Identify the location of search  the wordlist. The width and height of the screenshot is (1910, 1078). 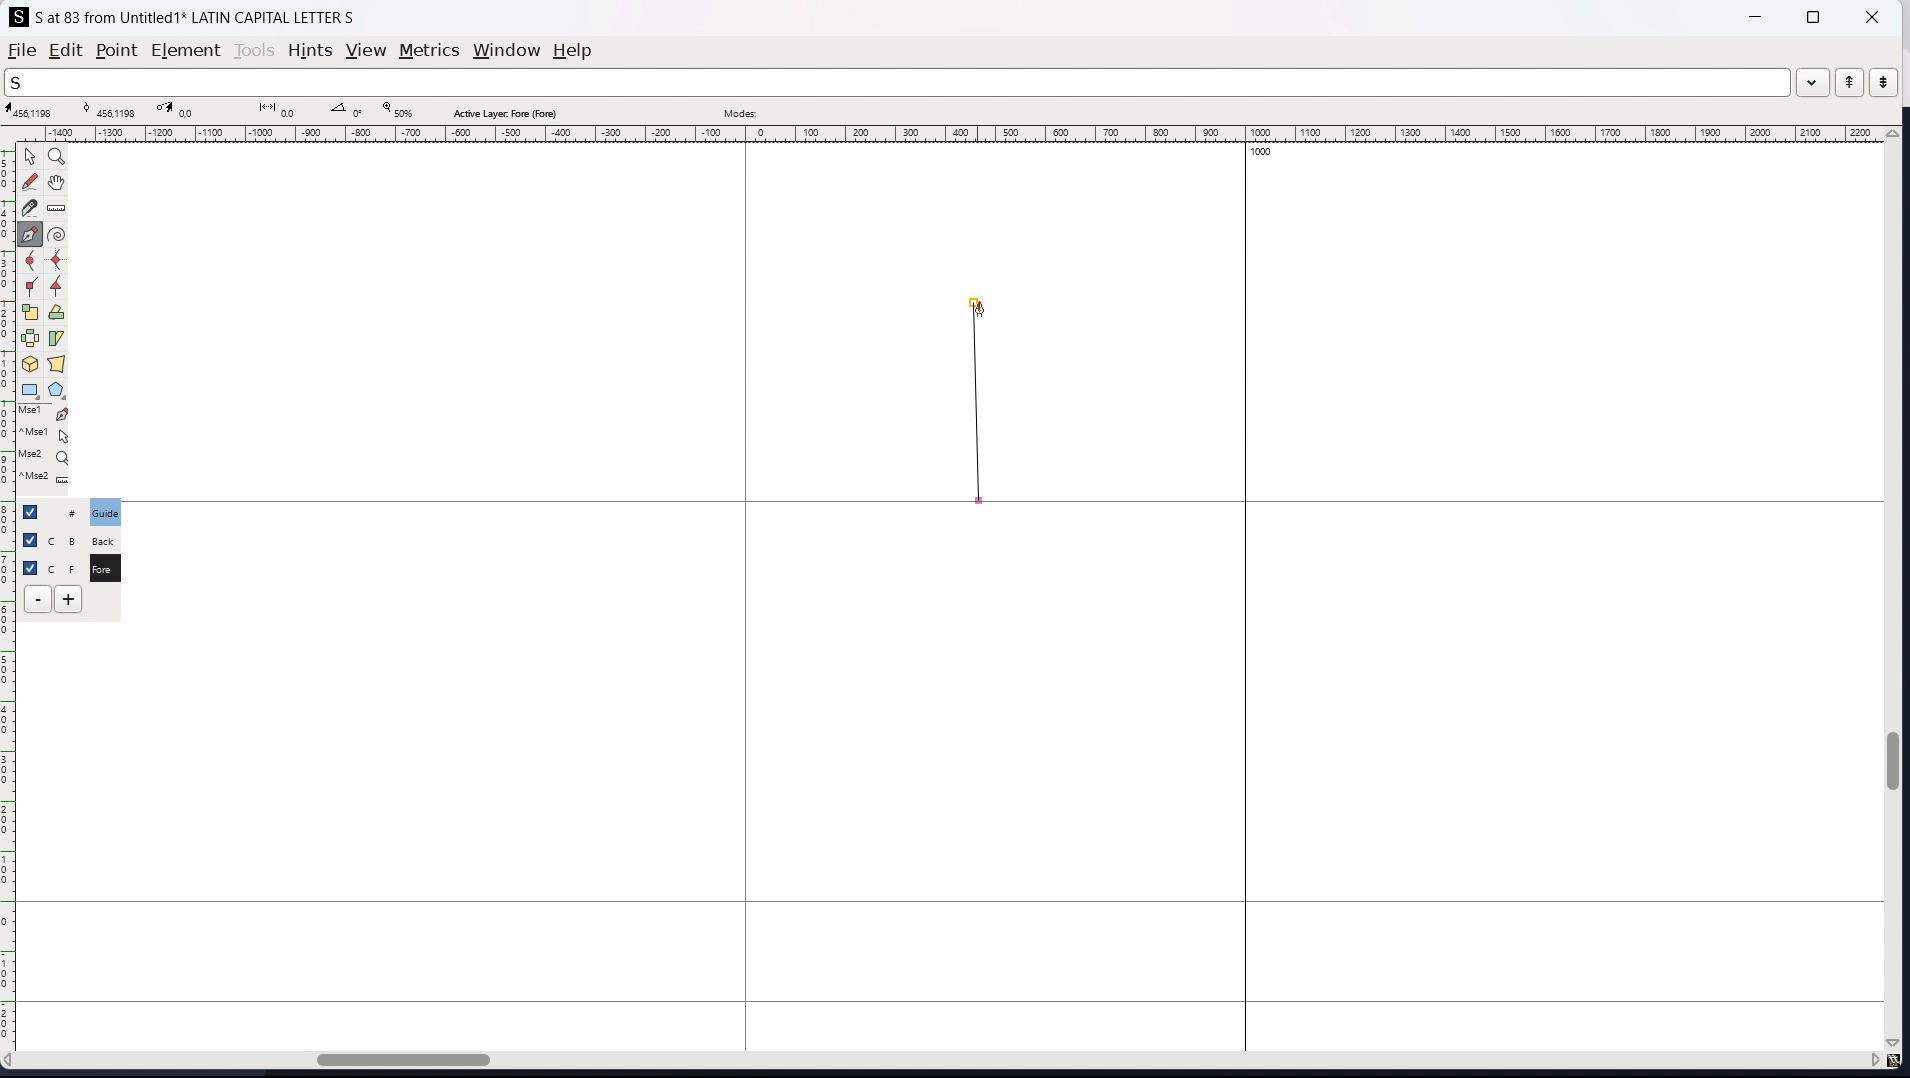
(897, 82).